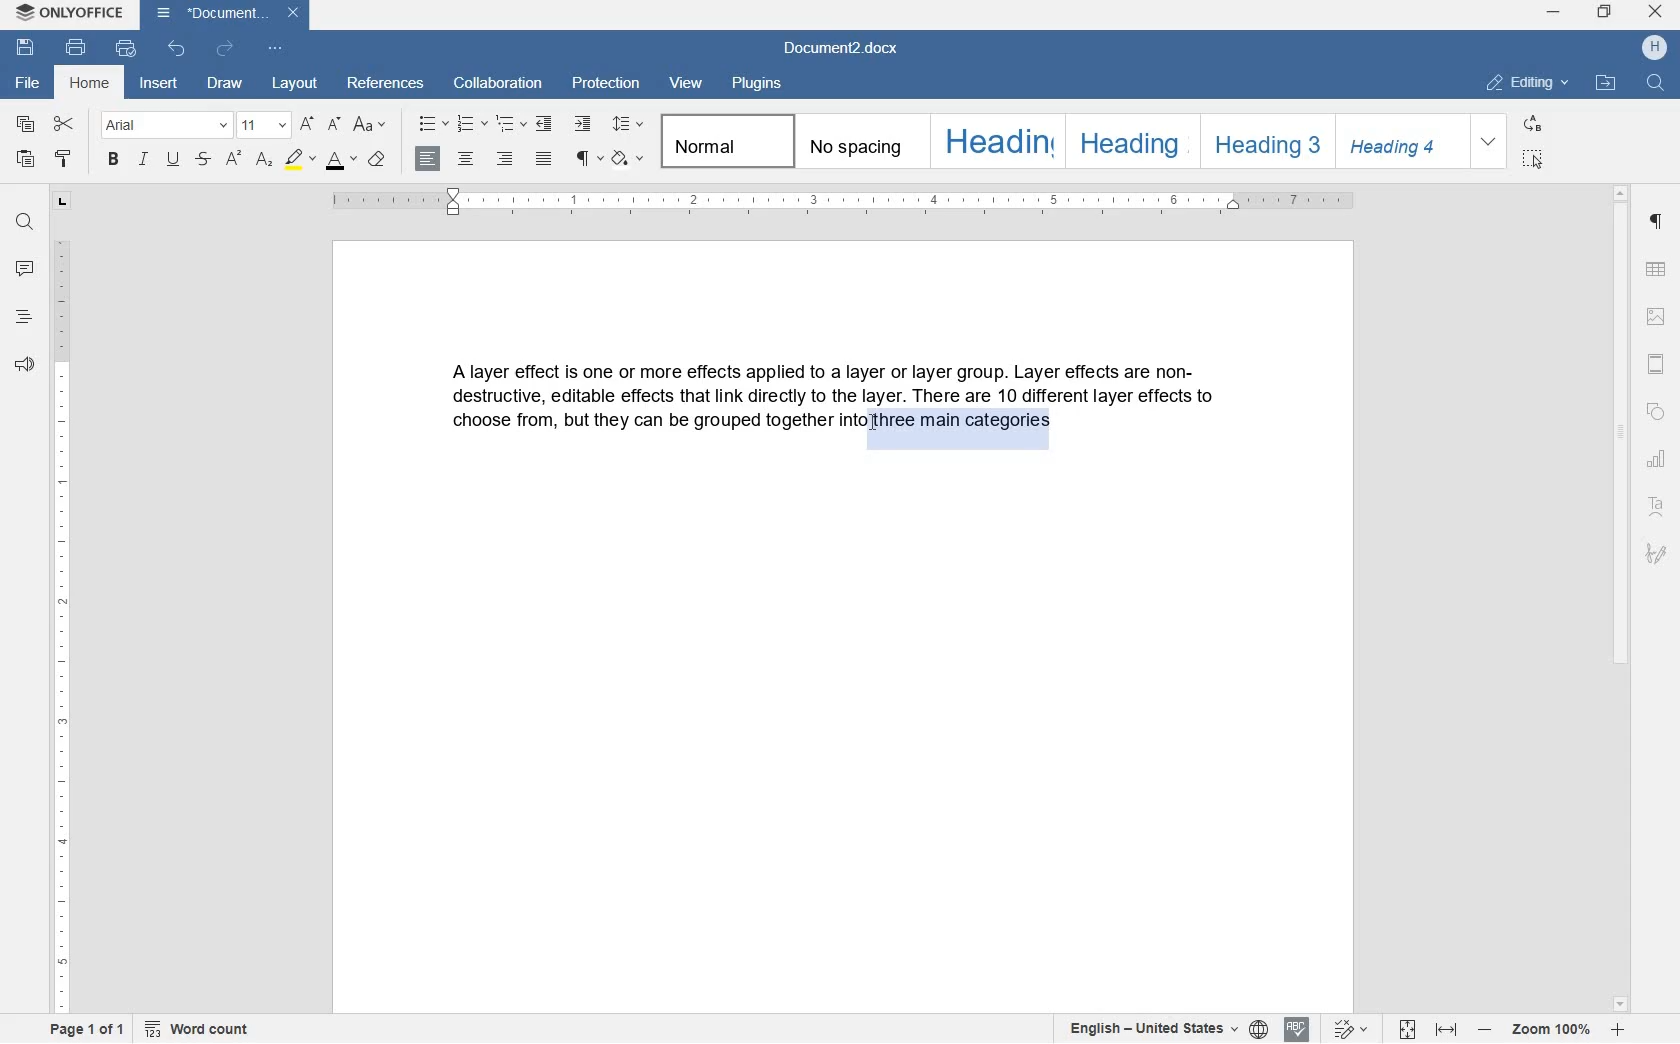 This screenshot has width=1680, height=1044. Describe the element at coordinates (24, 269) in the screenshot. I see `comment` at that location.